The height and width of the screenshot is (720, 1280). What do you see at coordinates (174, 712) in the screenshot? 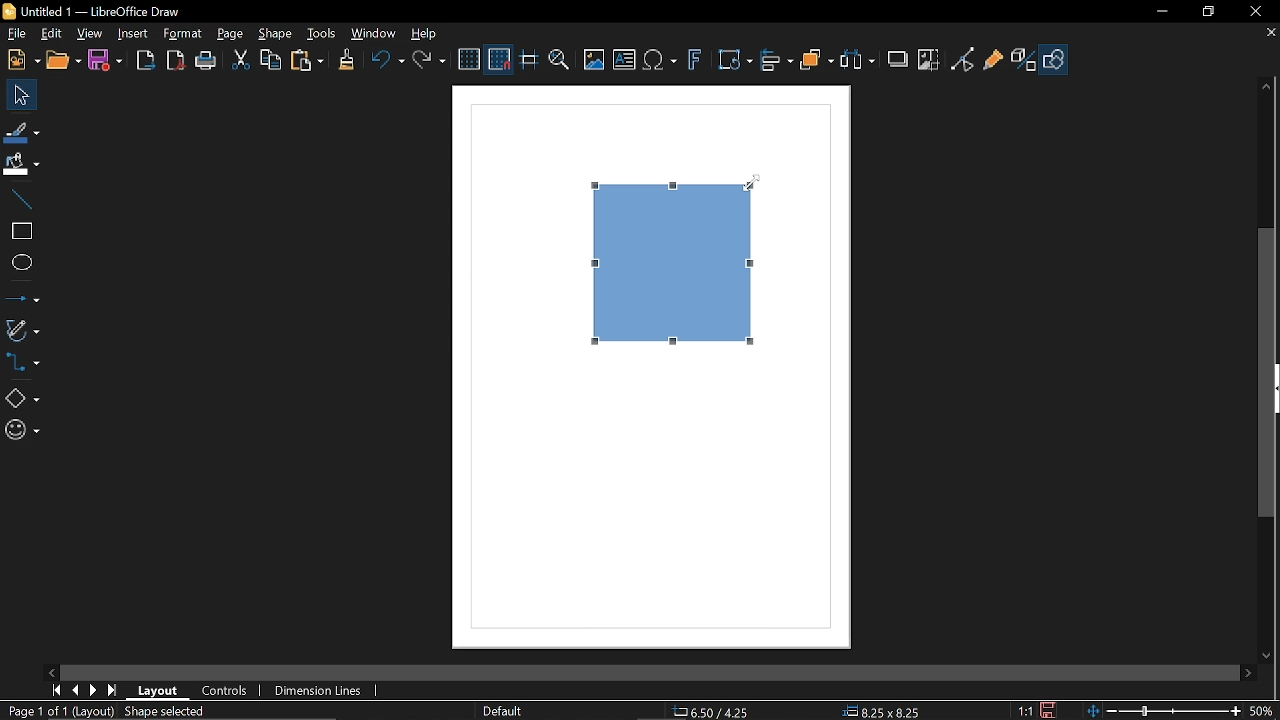
I see `Shape selection` at bounding box center [174, 712].